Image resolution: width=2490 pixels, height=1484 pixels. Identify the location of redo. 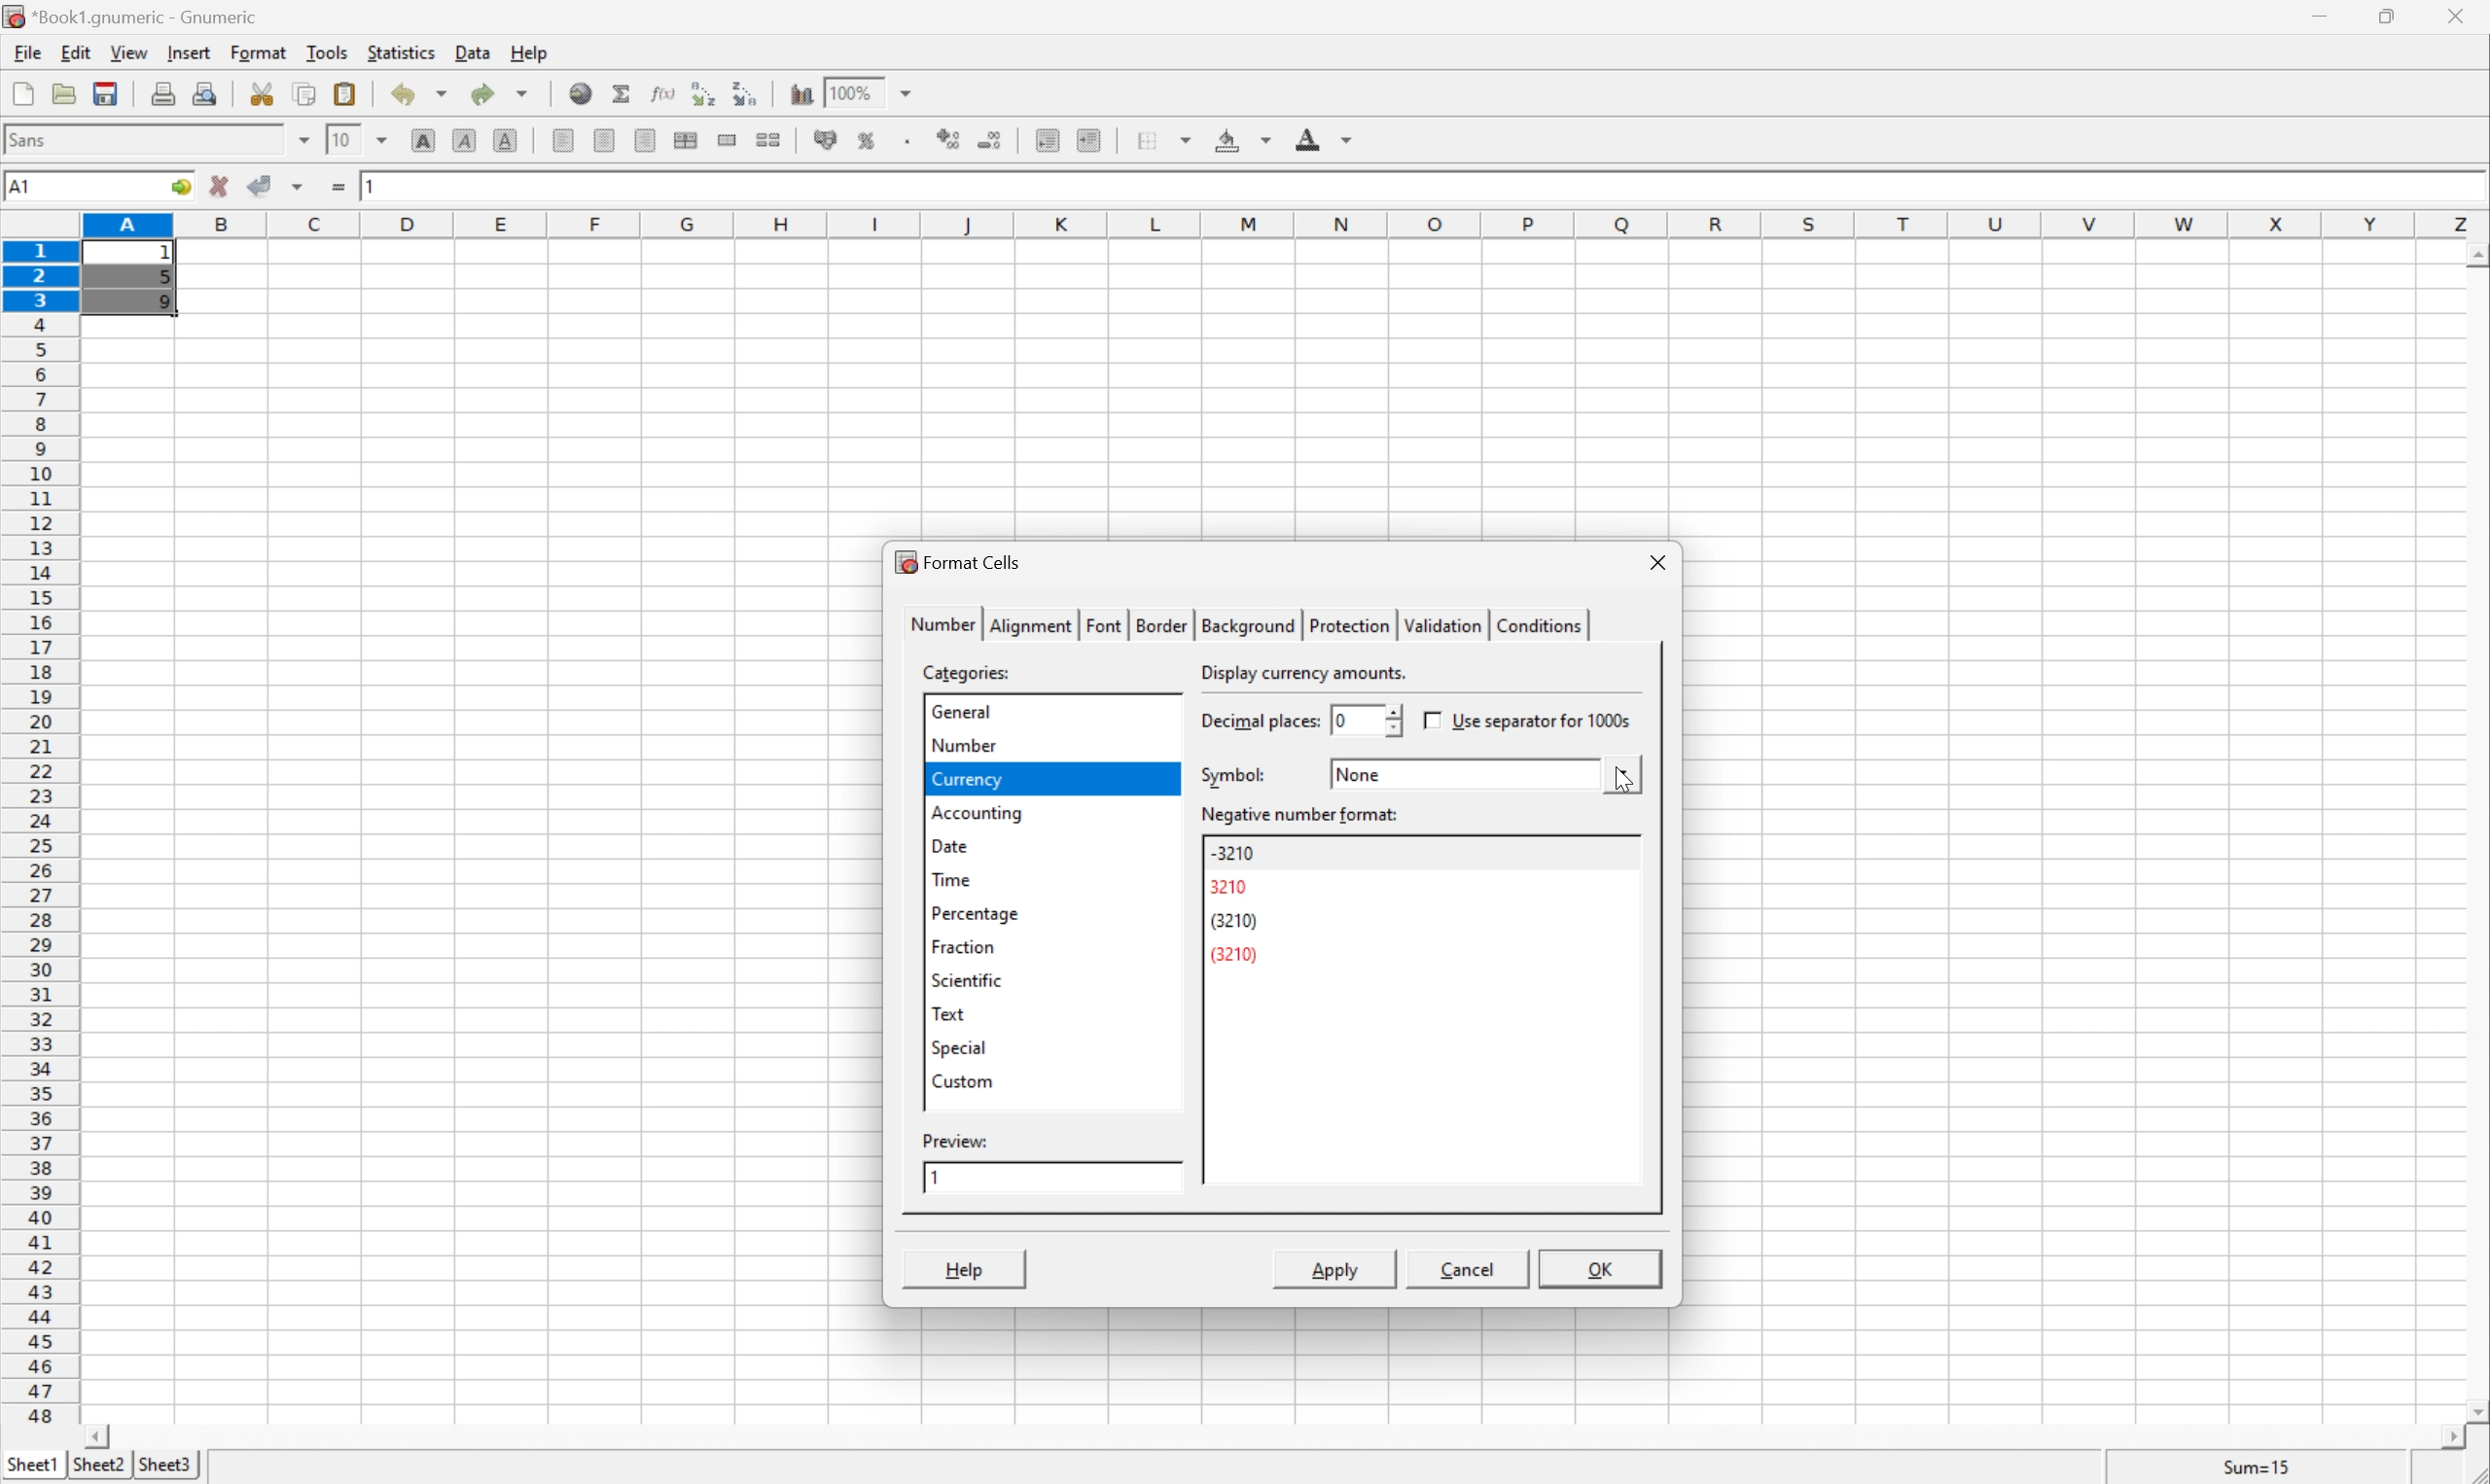
(500, 93).